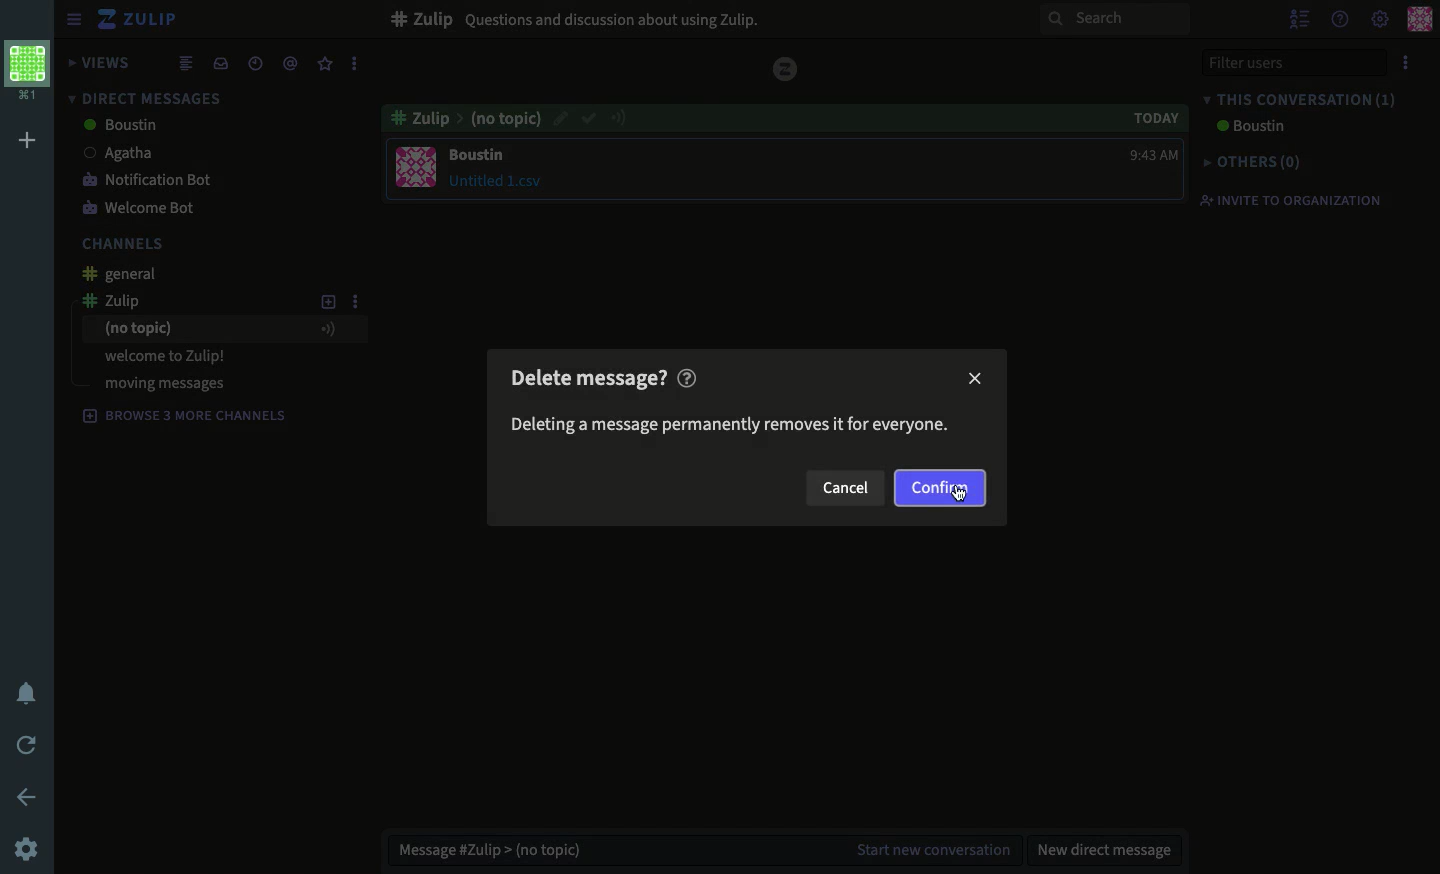 This screenshot has height=874, width=1440. Describe the element at coordinates (1339, 20) in the screenshot. I see `help` at that location.